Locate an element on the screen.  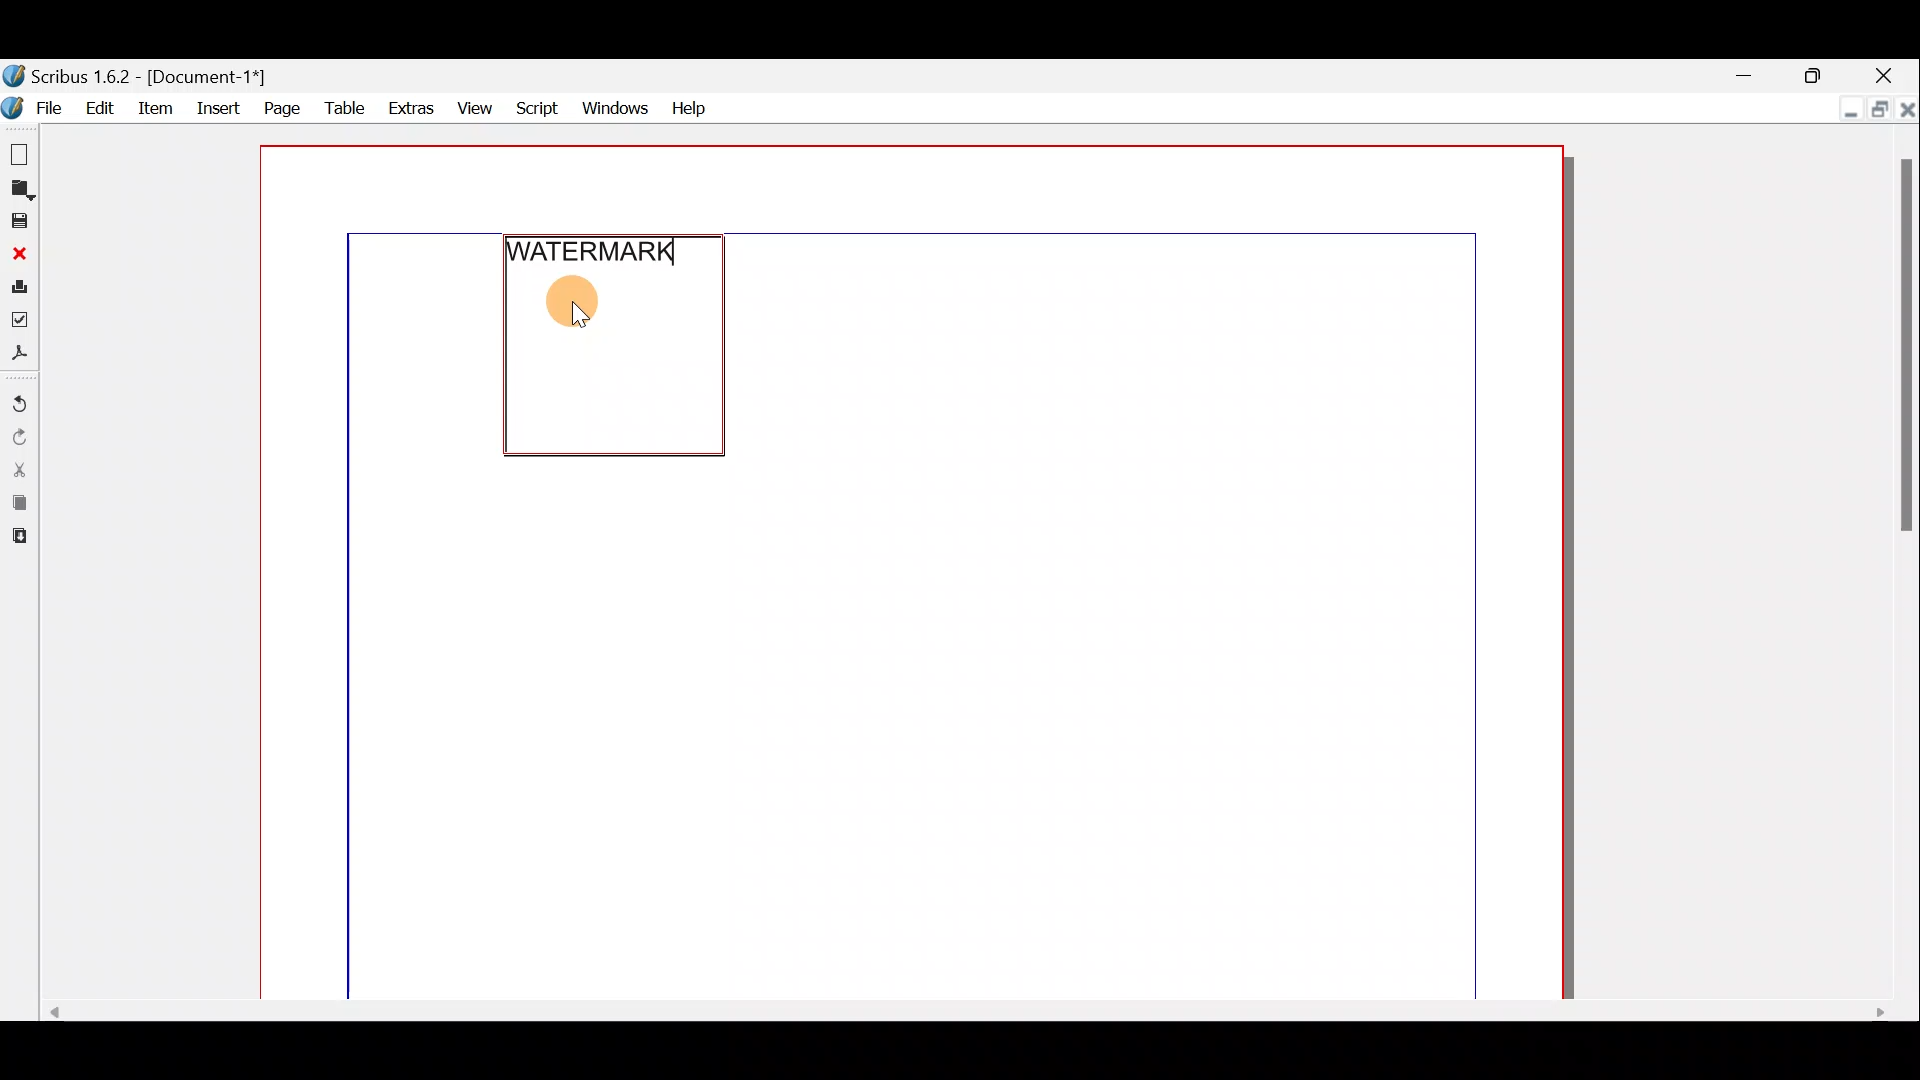
Preflight verifier is located at coordinates (20, 325).